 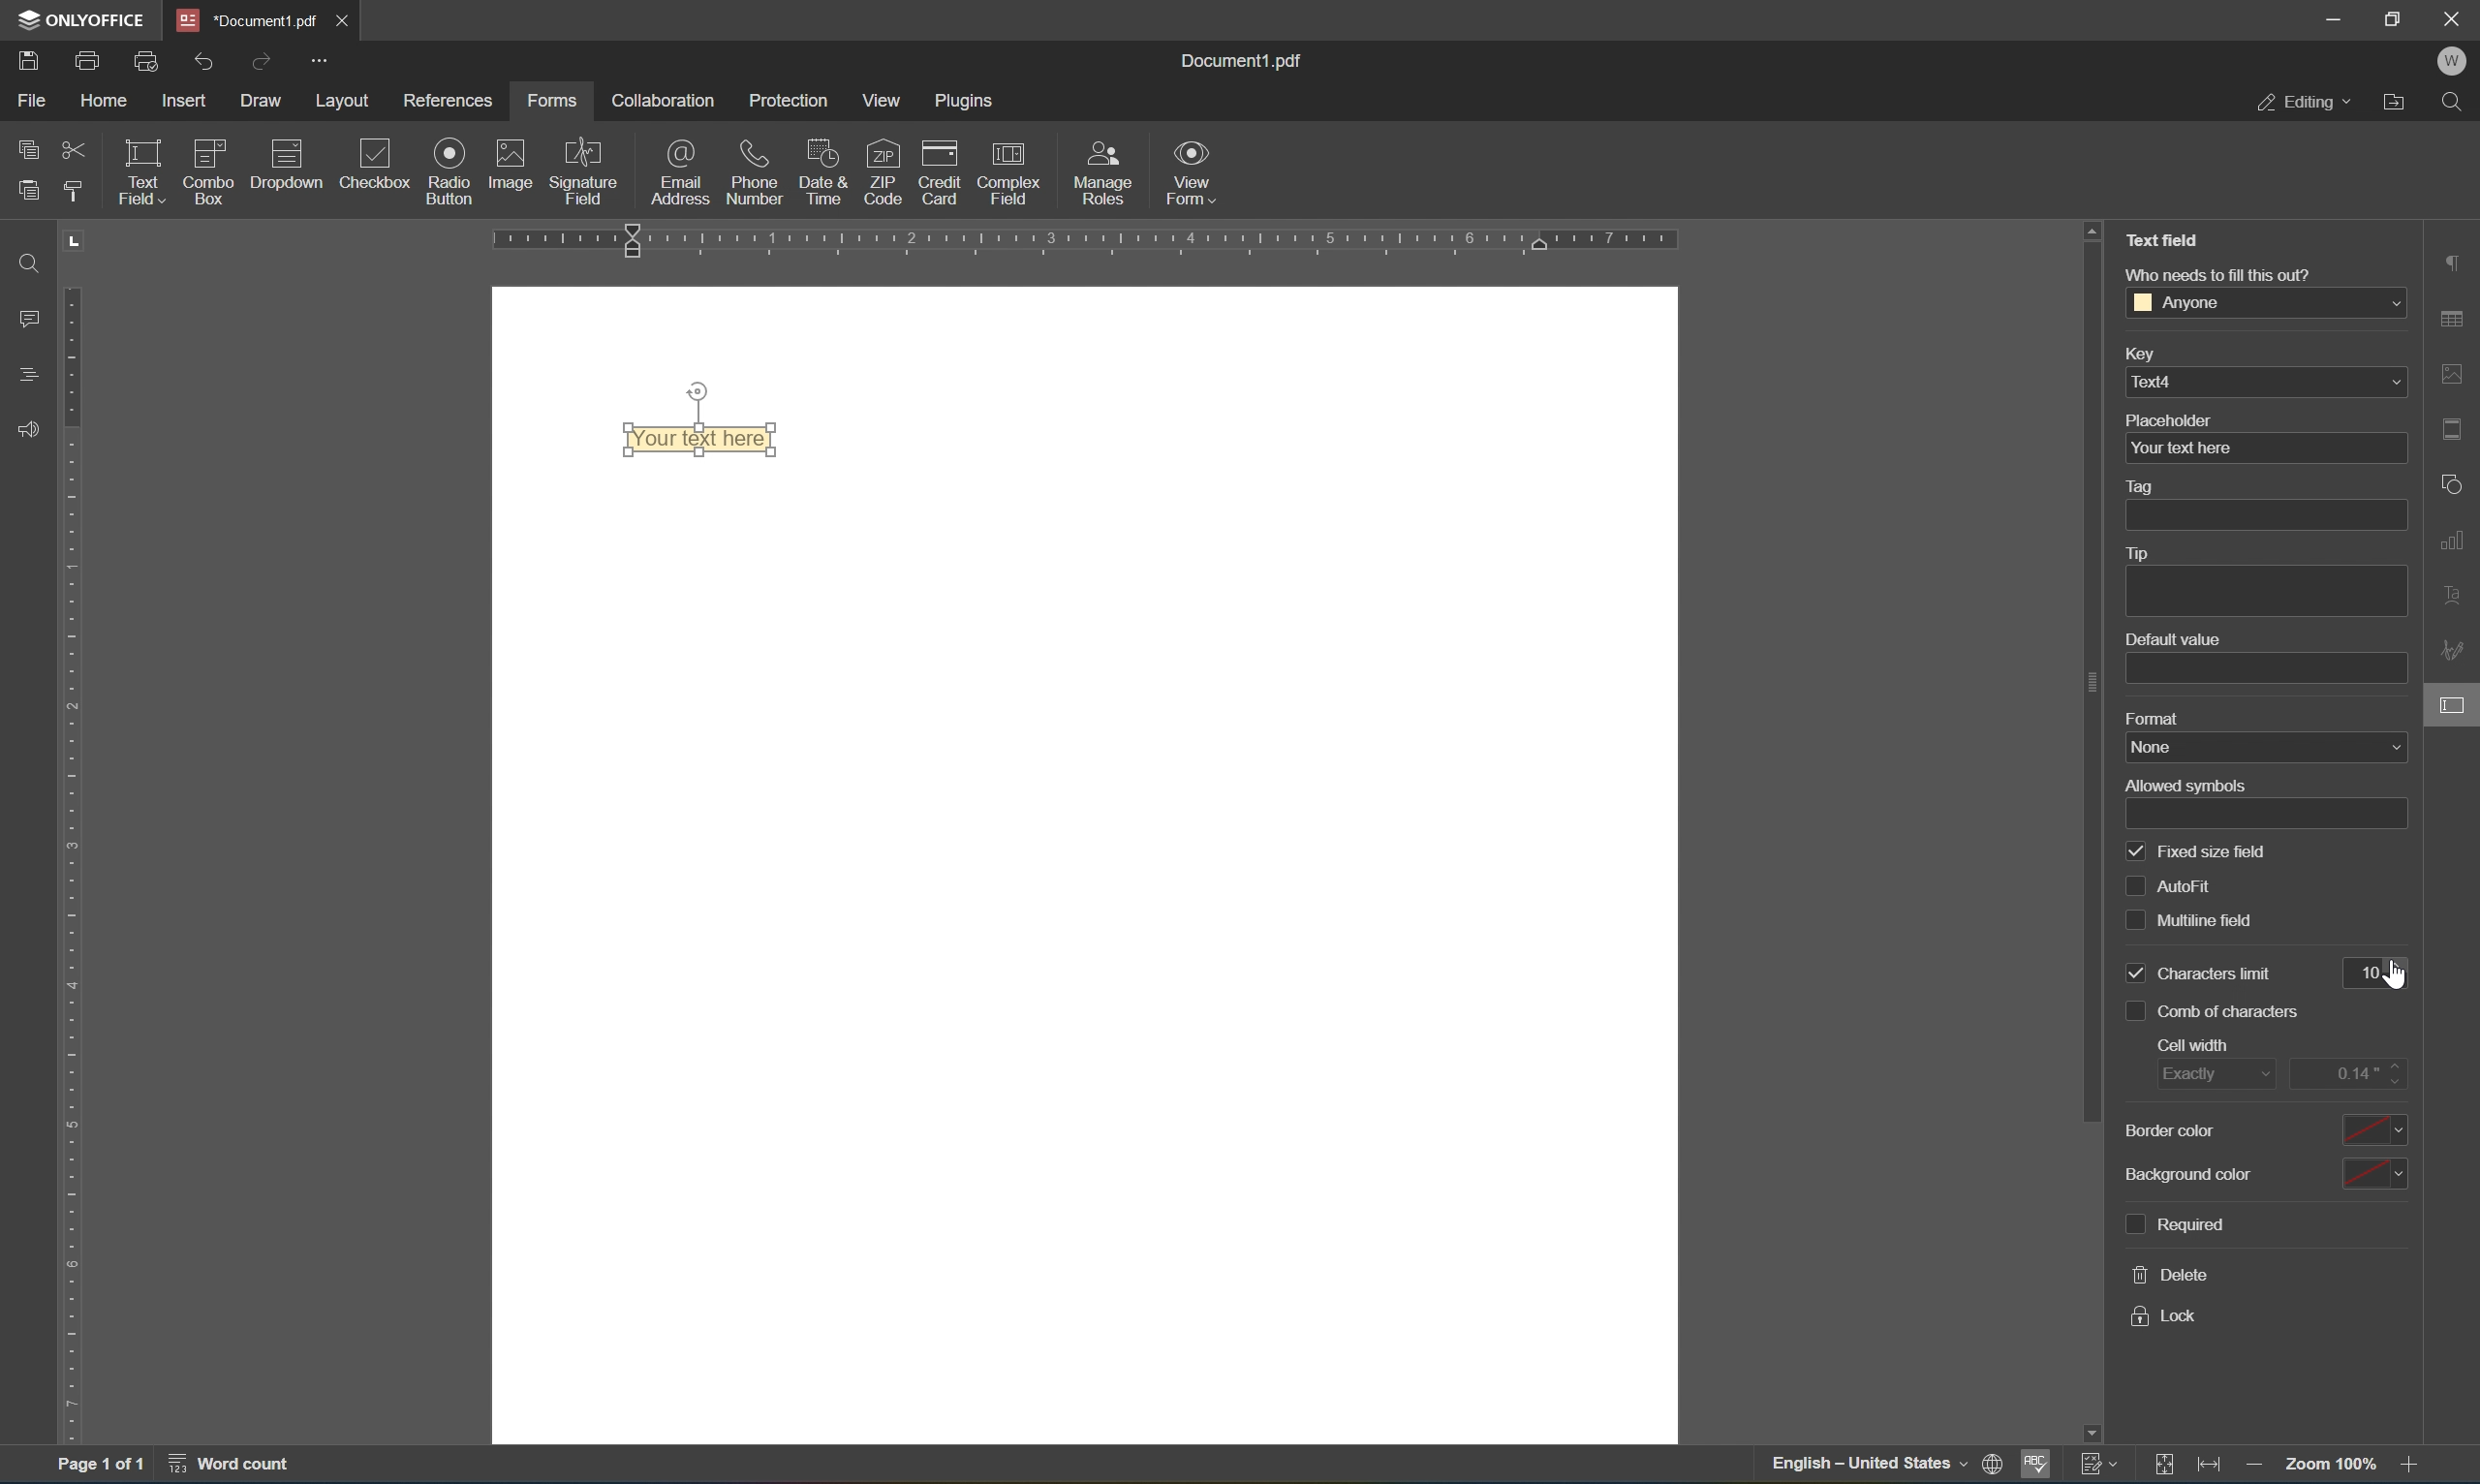 What do you see at coordinates (2160, 239) in the screenshot?
I see `text field` at bounding box center [2160, 239].